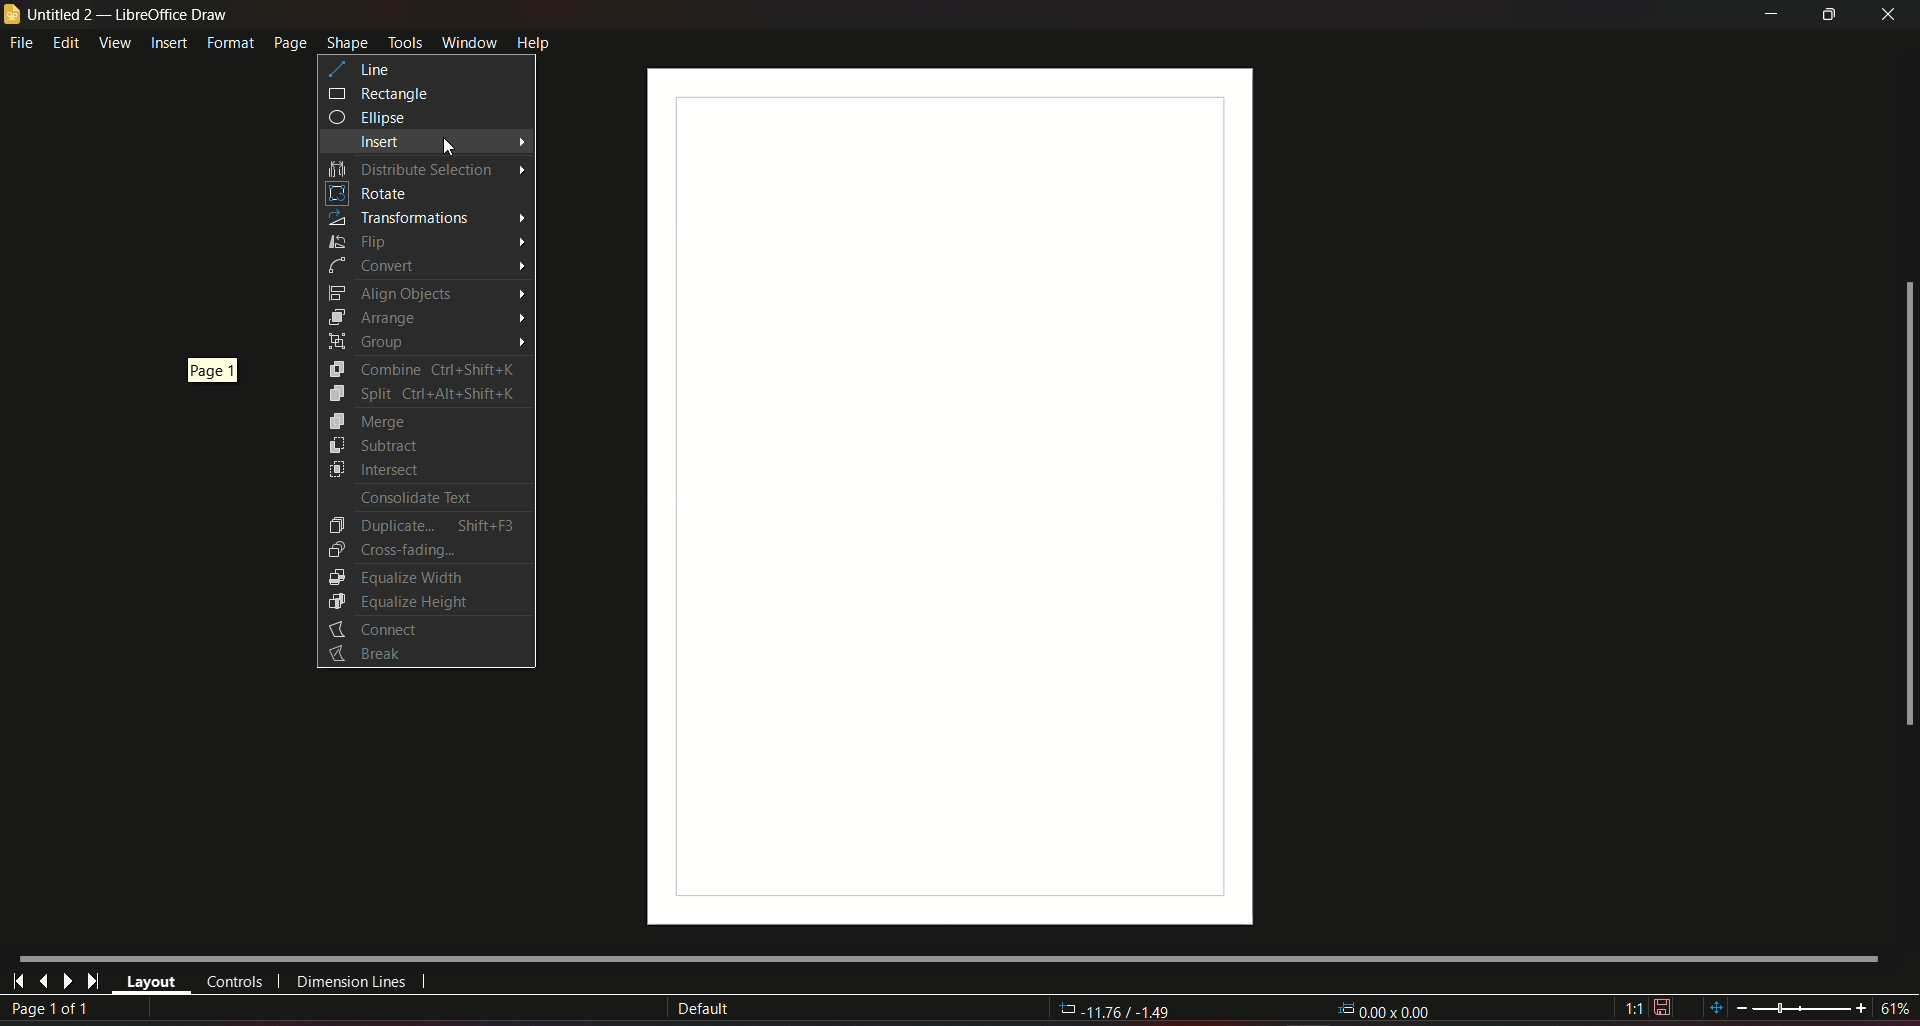  I want to click on ellipse, so click(371, 117).